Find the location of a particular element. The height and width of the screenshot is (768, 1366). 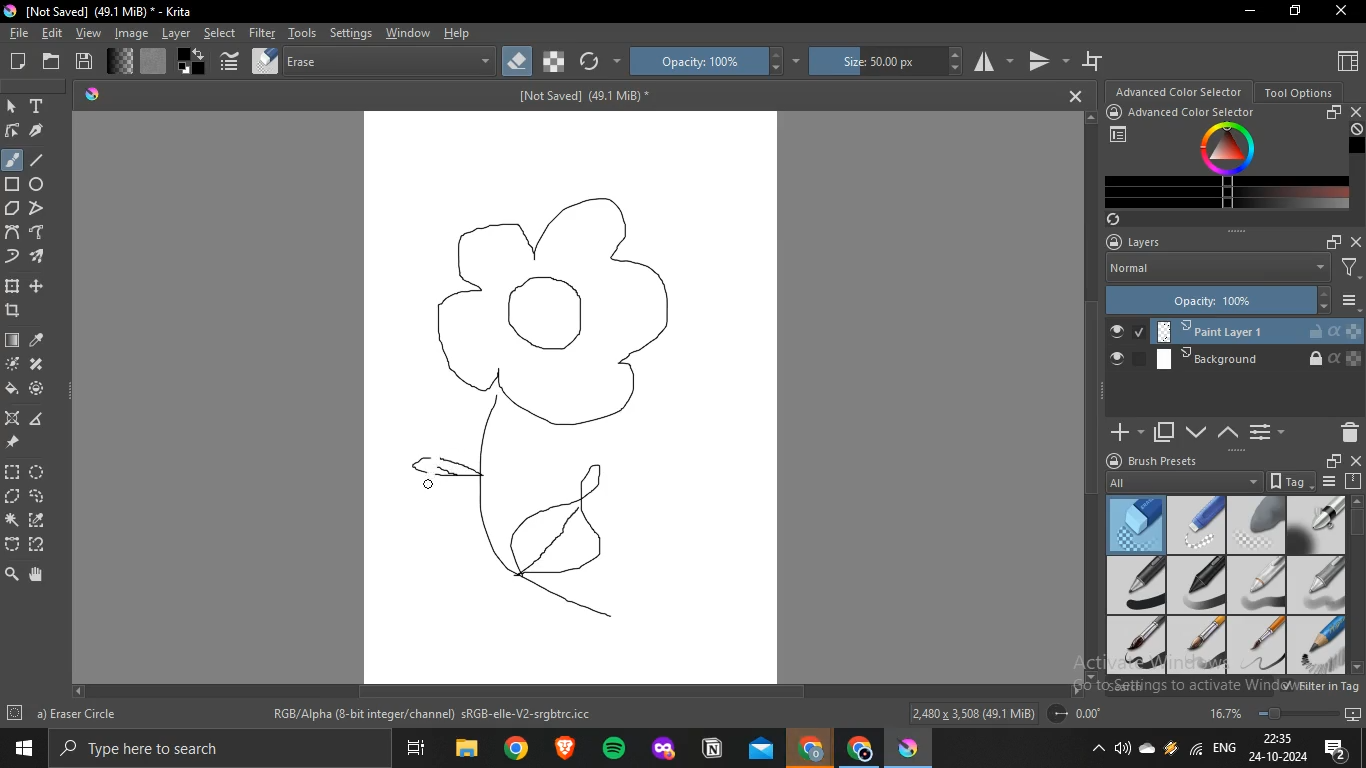

Add is located at coordinates (1123, 426).